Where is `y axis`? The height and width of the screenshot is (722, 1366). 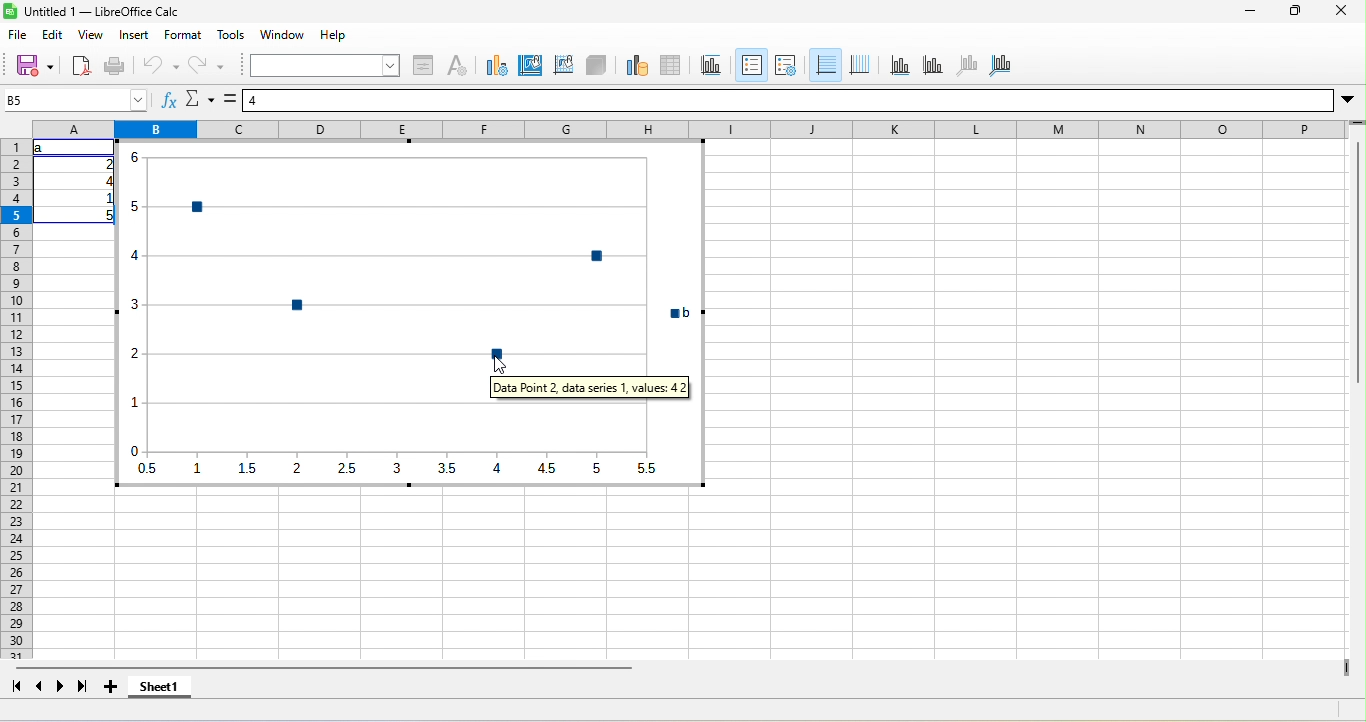 y axis is located at coordinates (934, 67).